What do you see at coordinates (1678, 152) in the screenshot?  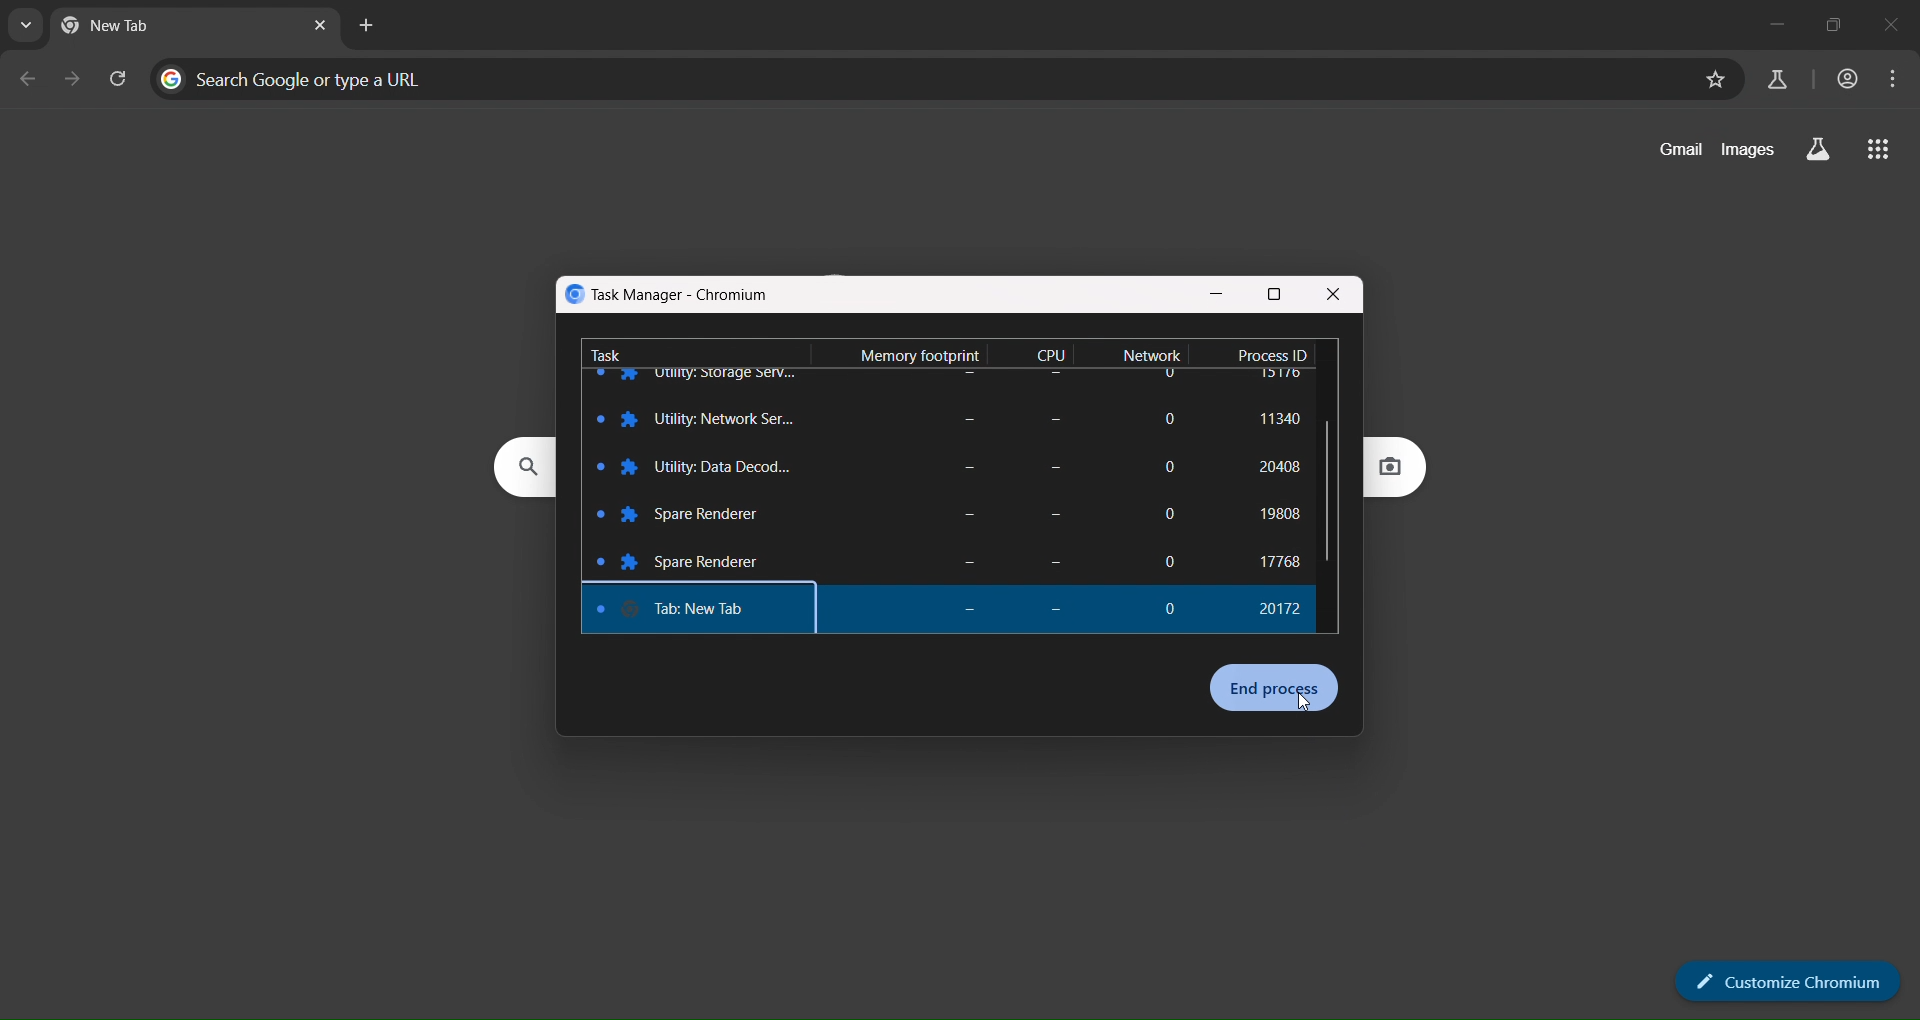 I see `gmail ` at bounding box center [1678, 152].